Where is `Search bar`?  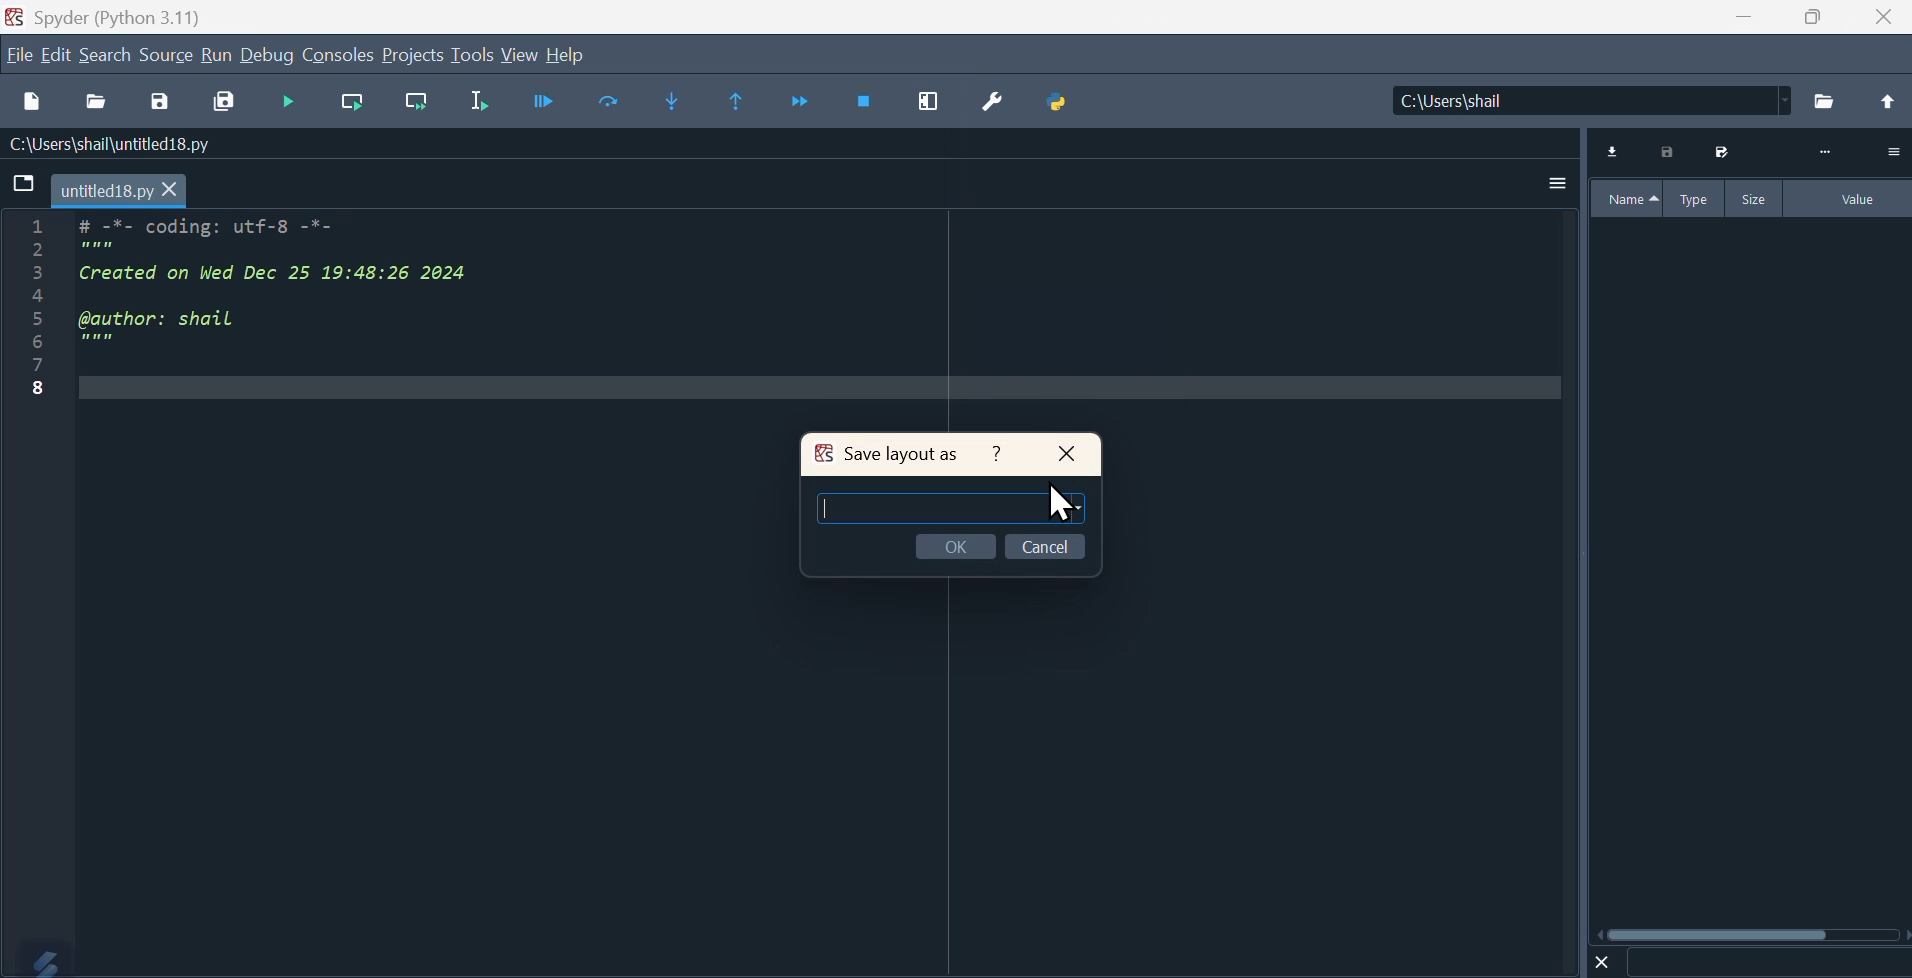 Search bar is located at coordinates (1767, 963).